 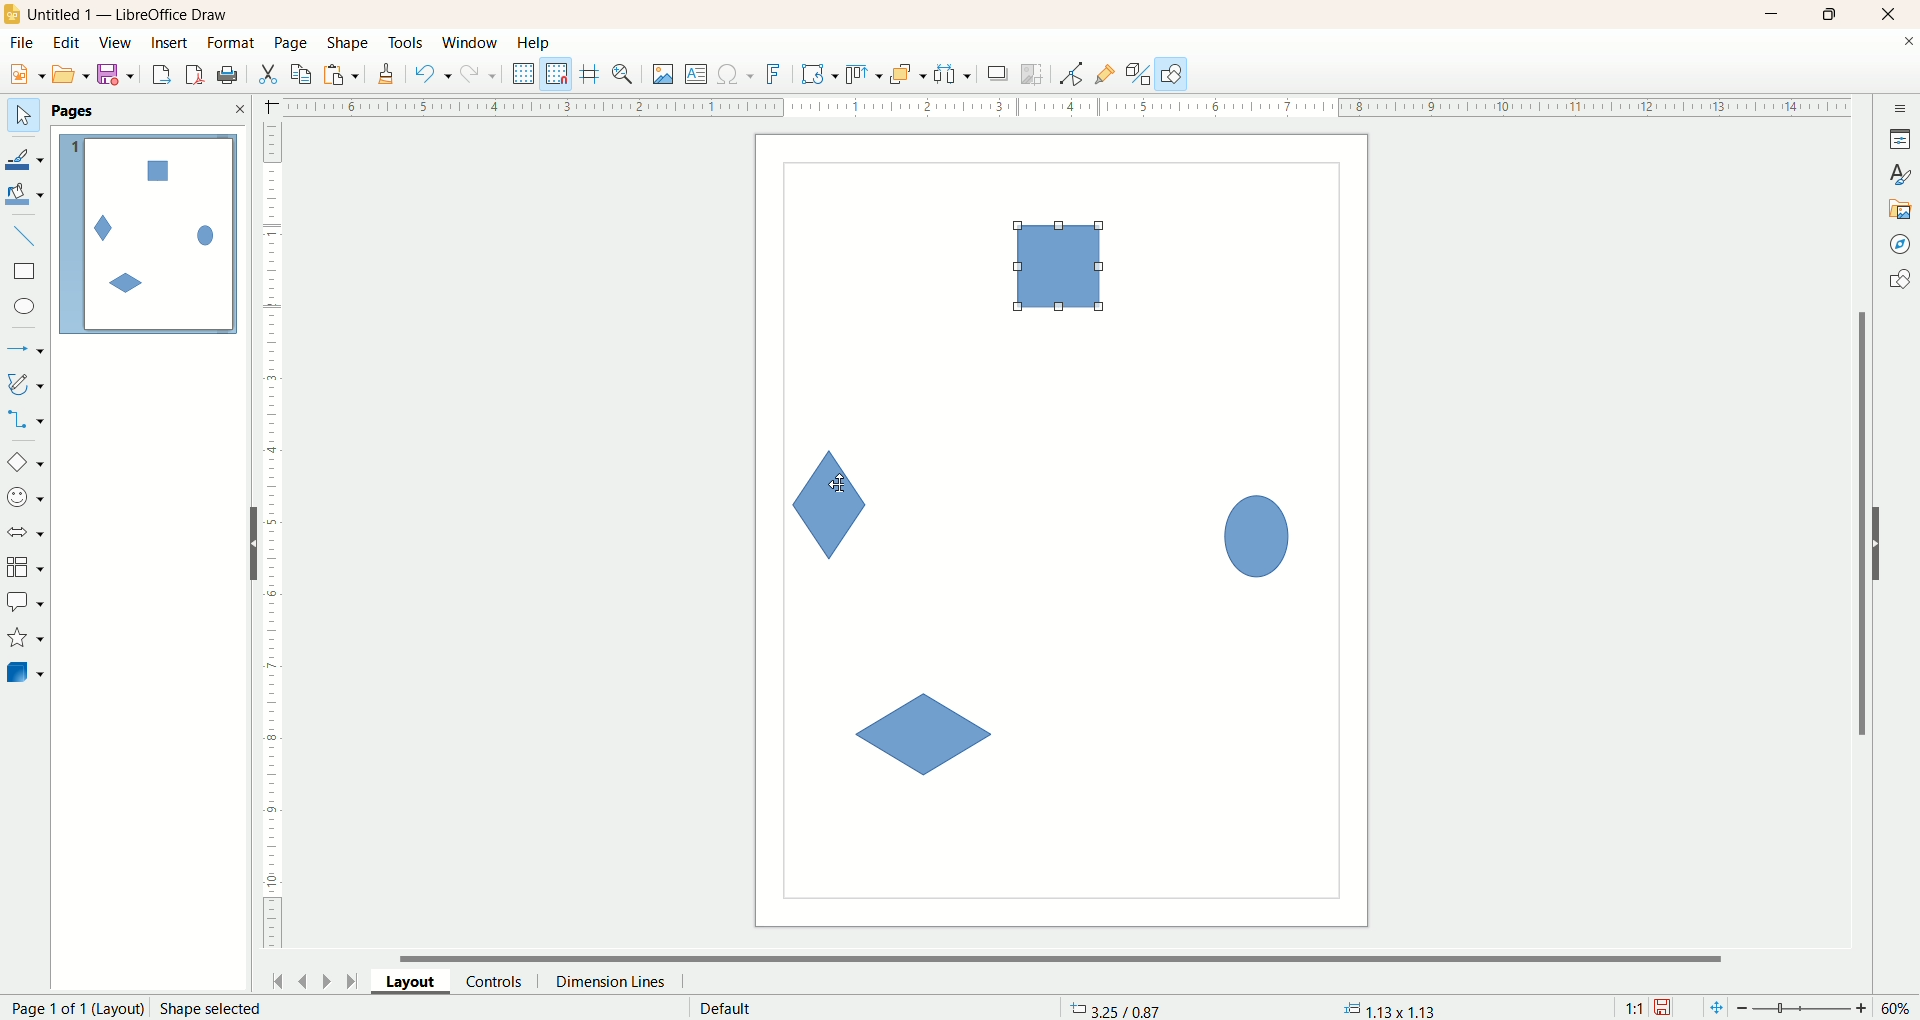 I want to click on next page, so click(x=327, y=980).